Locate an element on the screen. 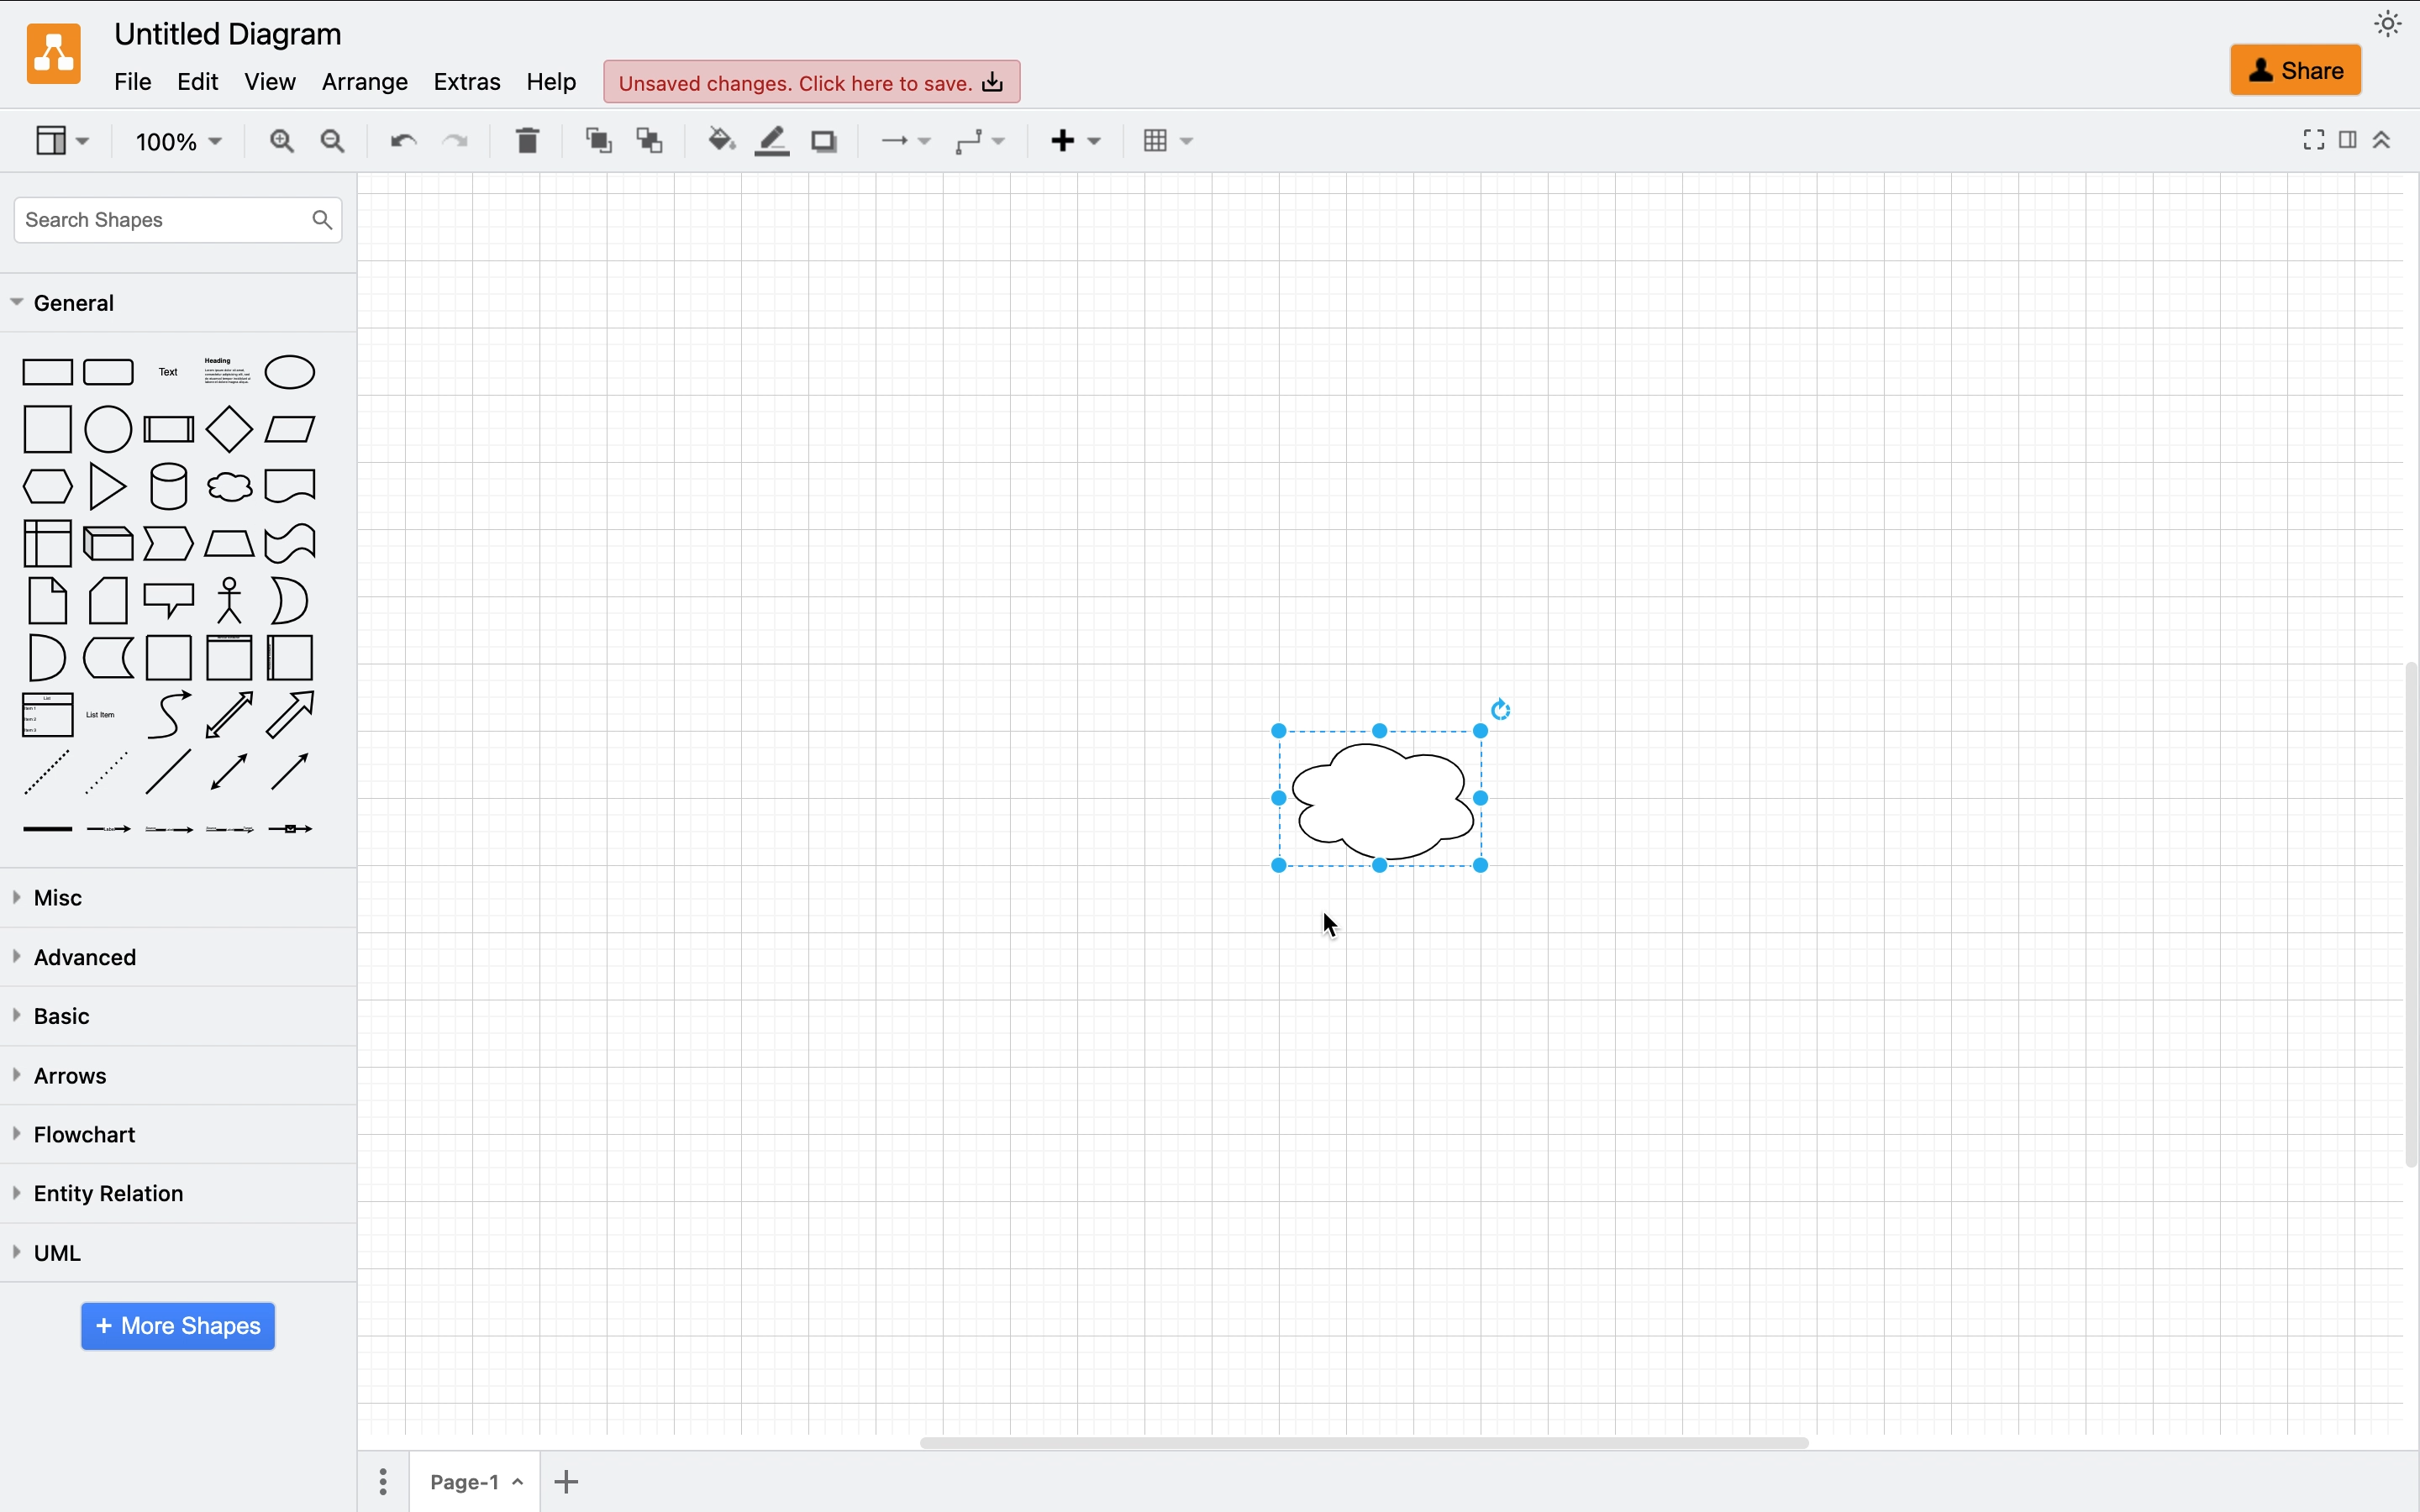 This screenshot has width=2420, height=1512. view is located at coordinates (69, 140).